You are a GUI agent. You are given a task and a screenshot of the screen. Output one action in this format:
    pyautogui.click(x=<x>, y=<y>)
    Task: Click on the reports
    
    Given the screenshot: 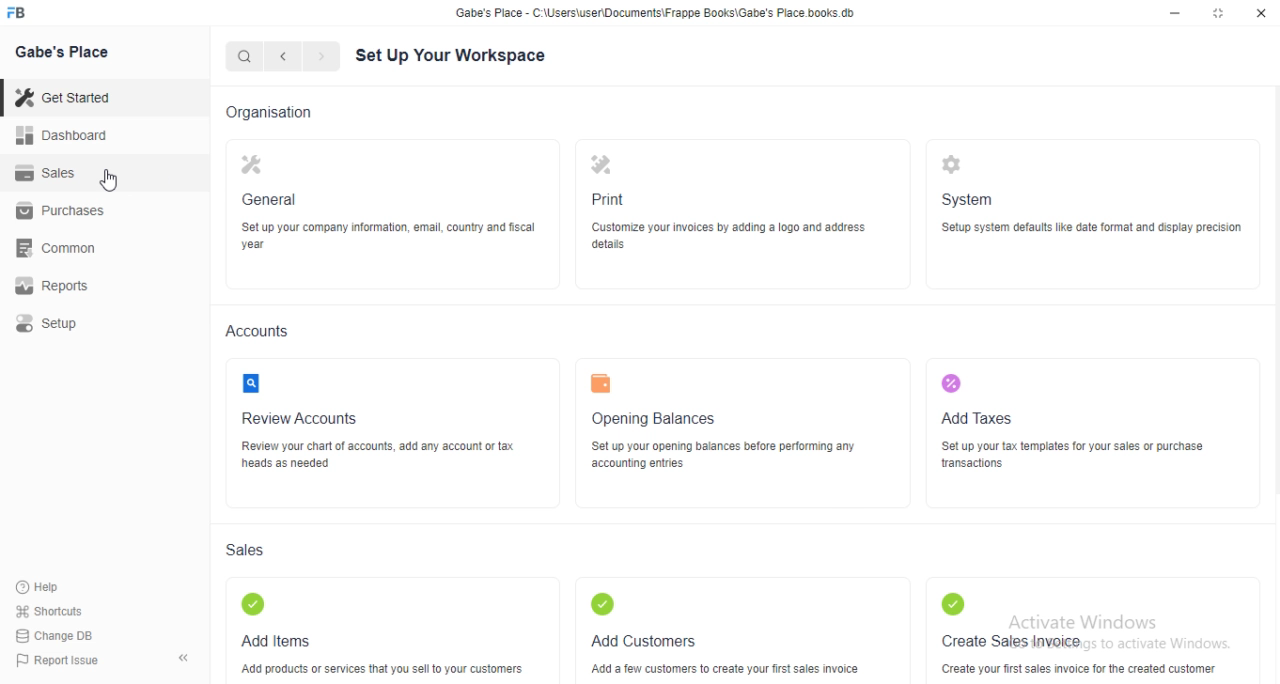 What is the action you would take?
    pyautogui.click(x=52, y=285)
    